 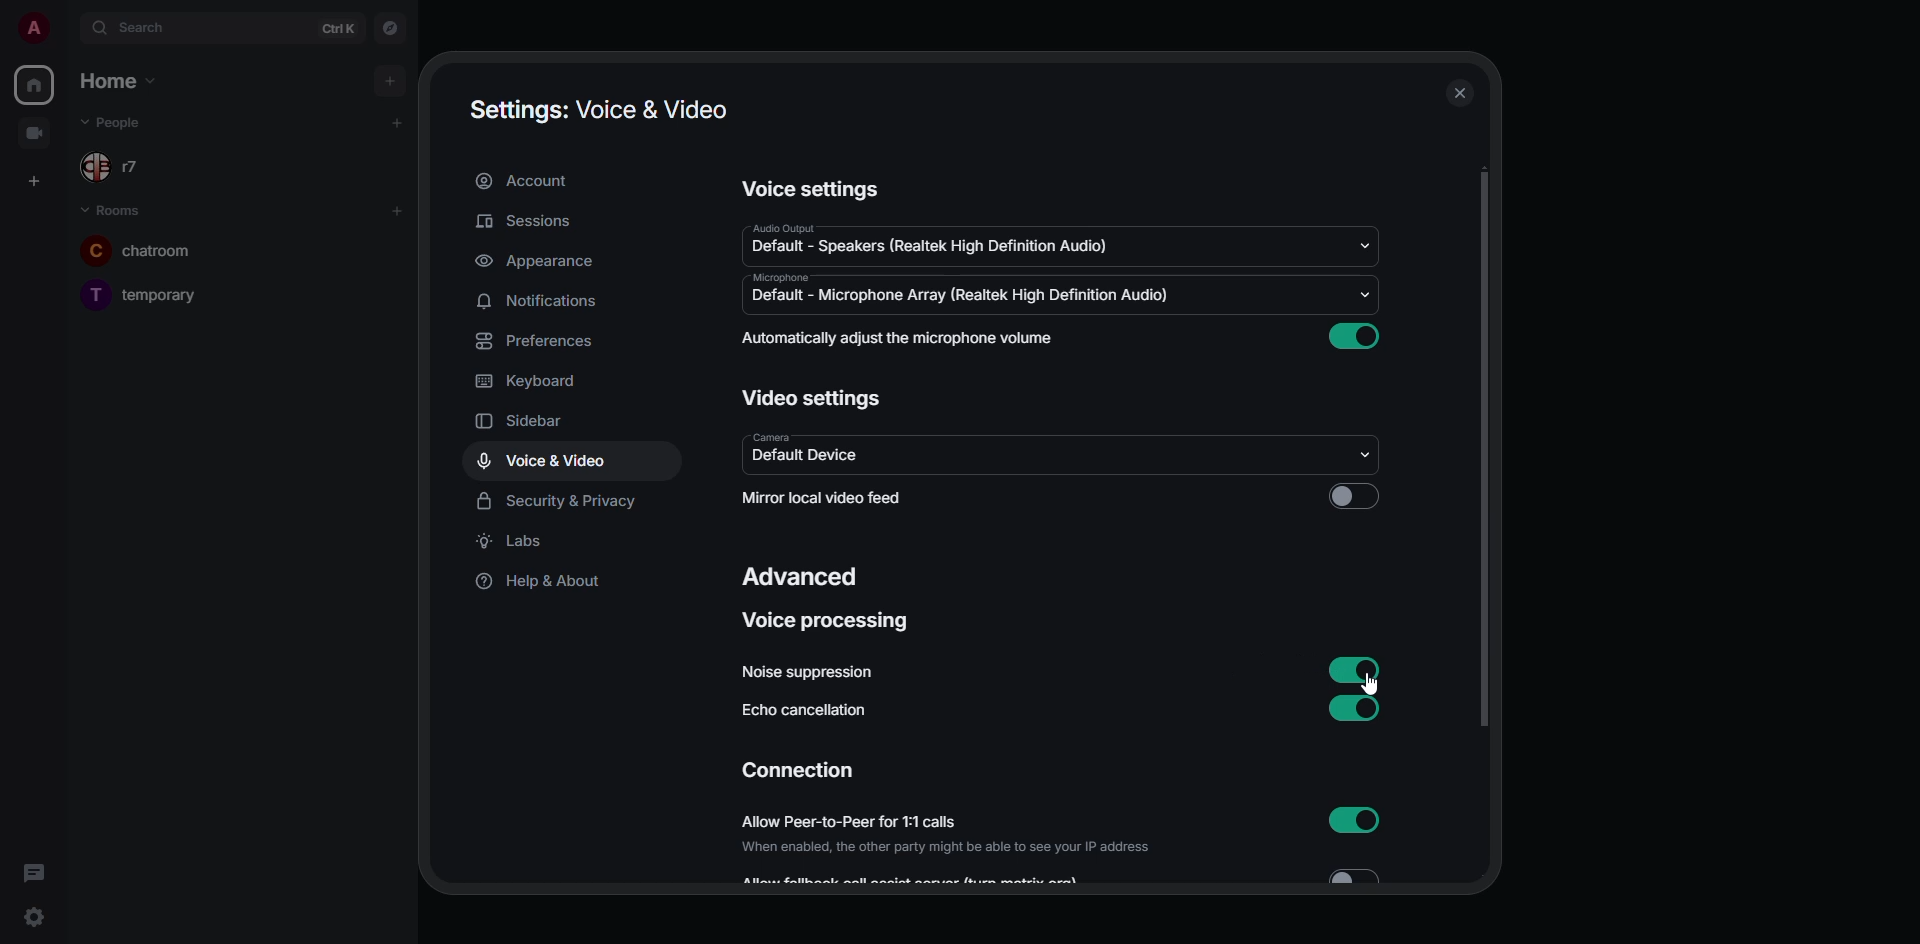 I want to click on keyboard, so click(x=531, y=381).